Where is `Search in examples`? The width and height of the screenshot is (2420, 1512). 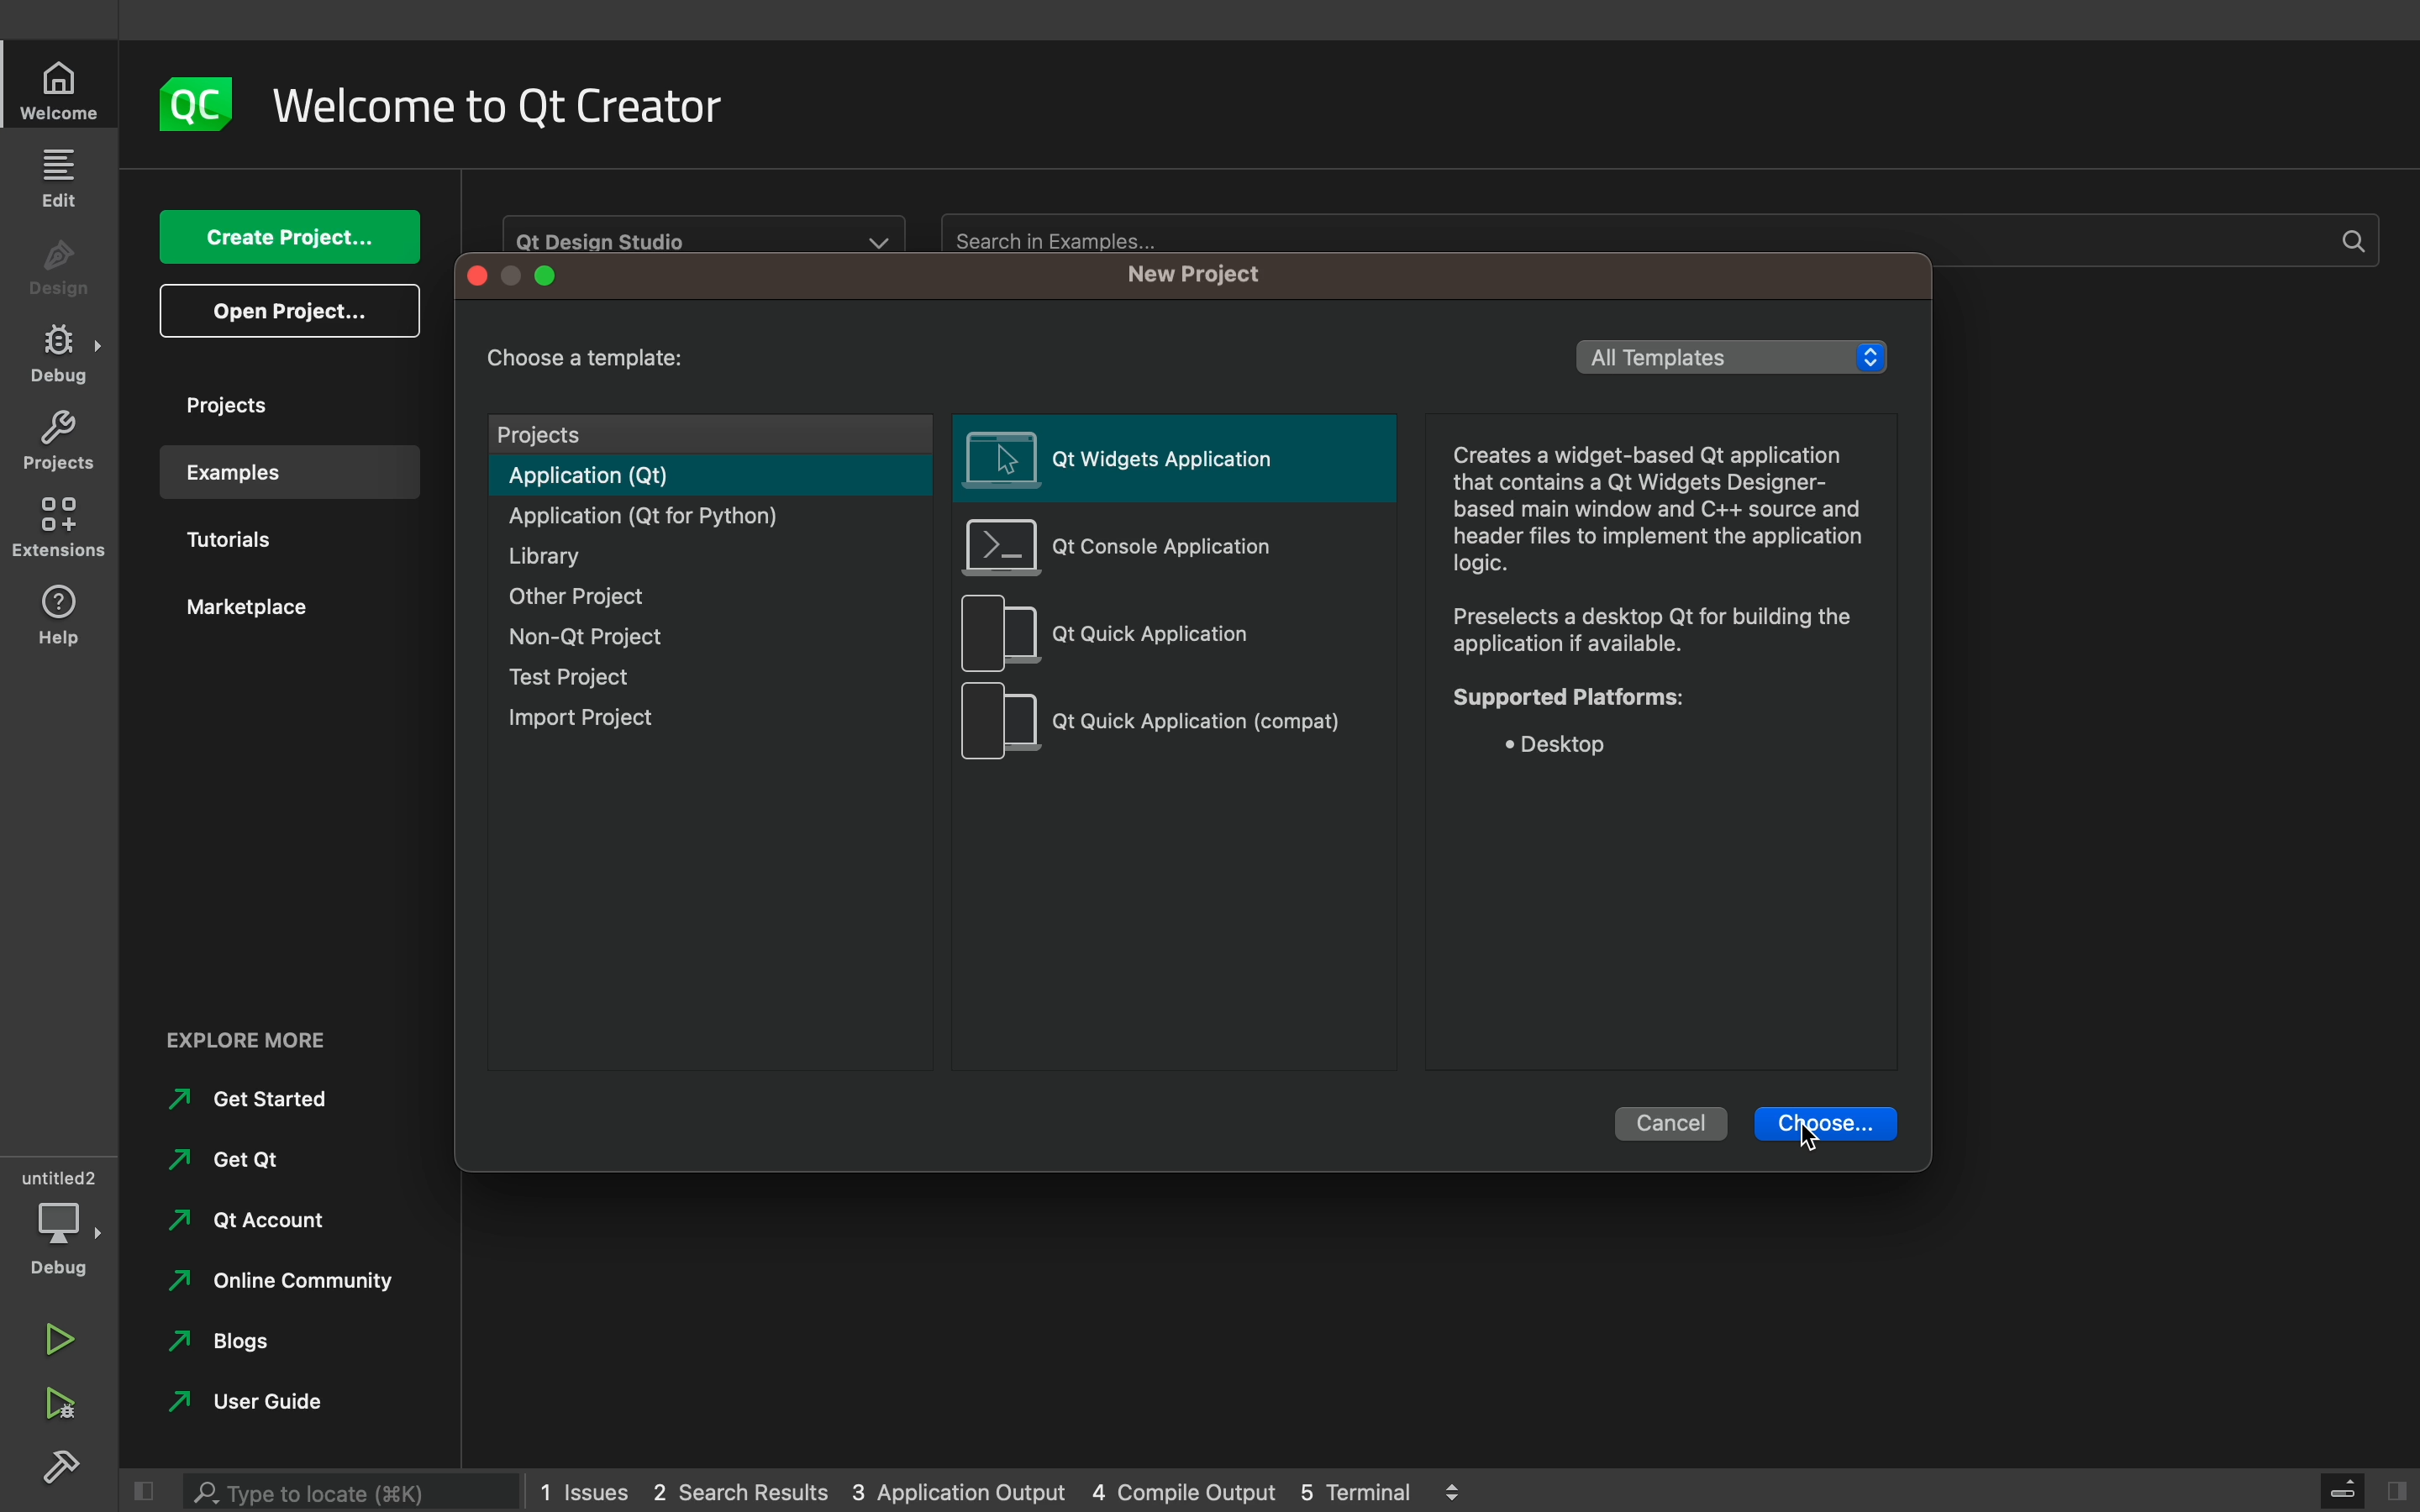 Search in examples is located at coordinates (1655, 240).